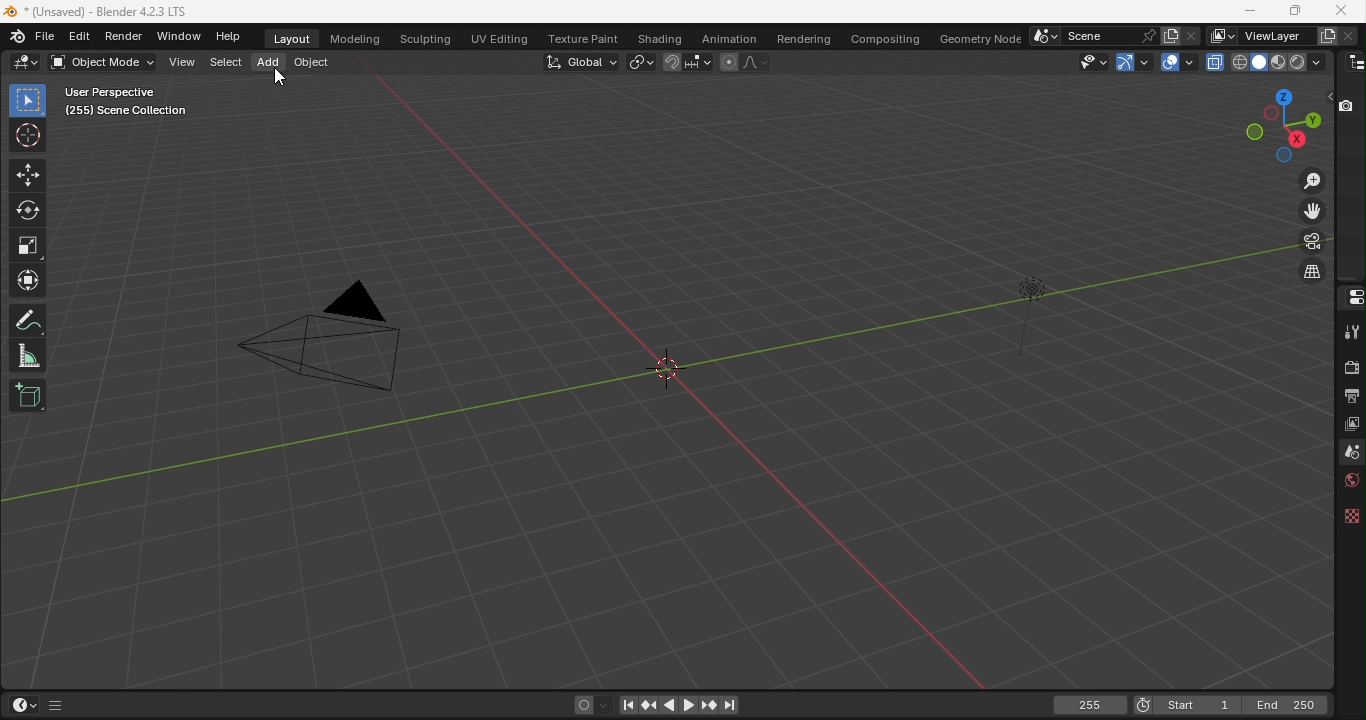 The image size is (1366, 720). Describe the element at coordinates (686, 703) in the screenshot. I see `Play animation` at that location.